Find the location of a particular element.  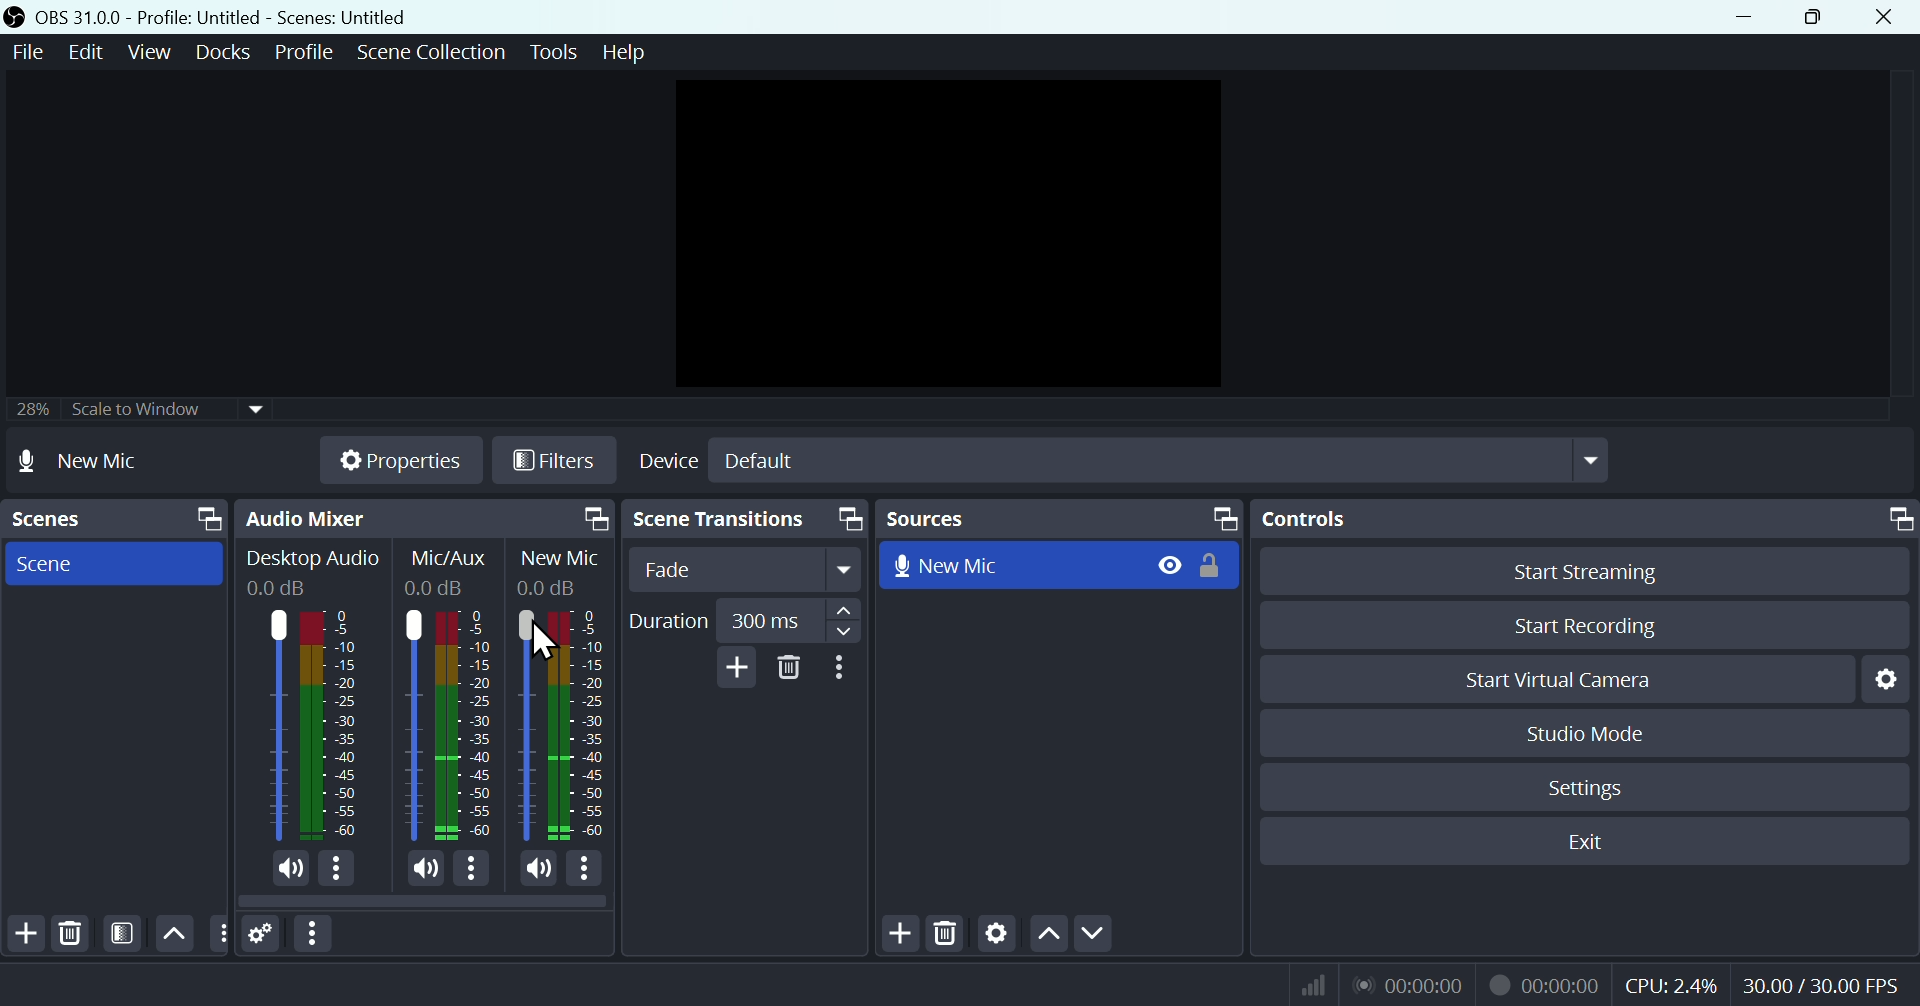

Desktop Audio is located at coordinates (313, 560).